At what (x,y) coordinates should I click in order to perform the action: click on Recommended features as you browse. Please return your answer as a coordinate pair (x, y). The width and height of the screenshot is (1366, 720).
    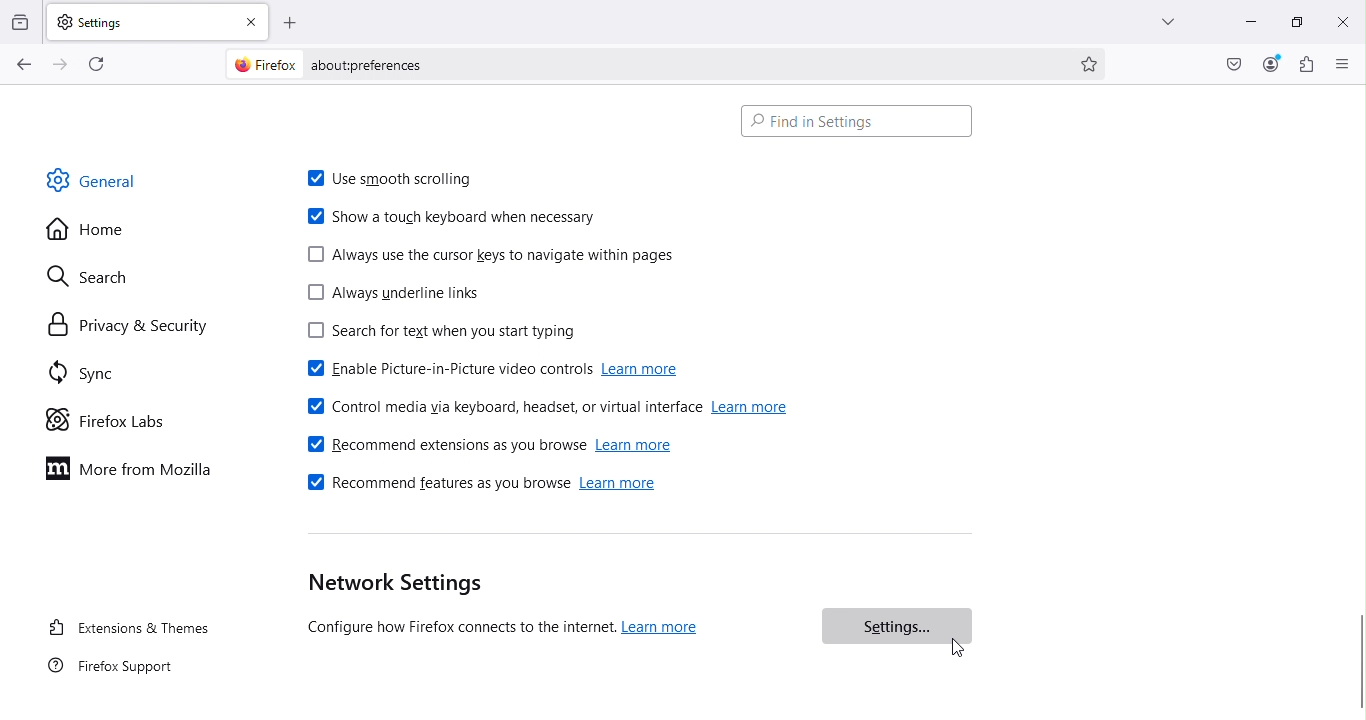
    Looking at the image, I should click on (478, 487).